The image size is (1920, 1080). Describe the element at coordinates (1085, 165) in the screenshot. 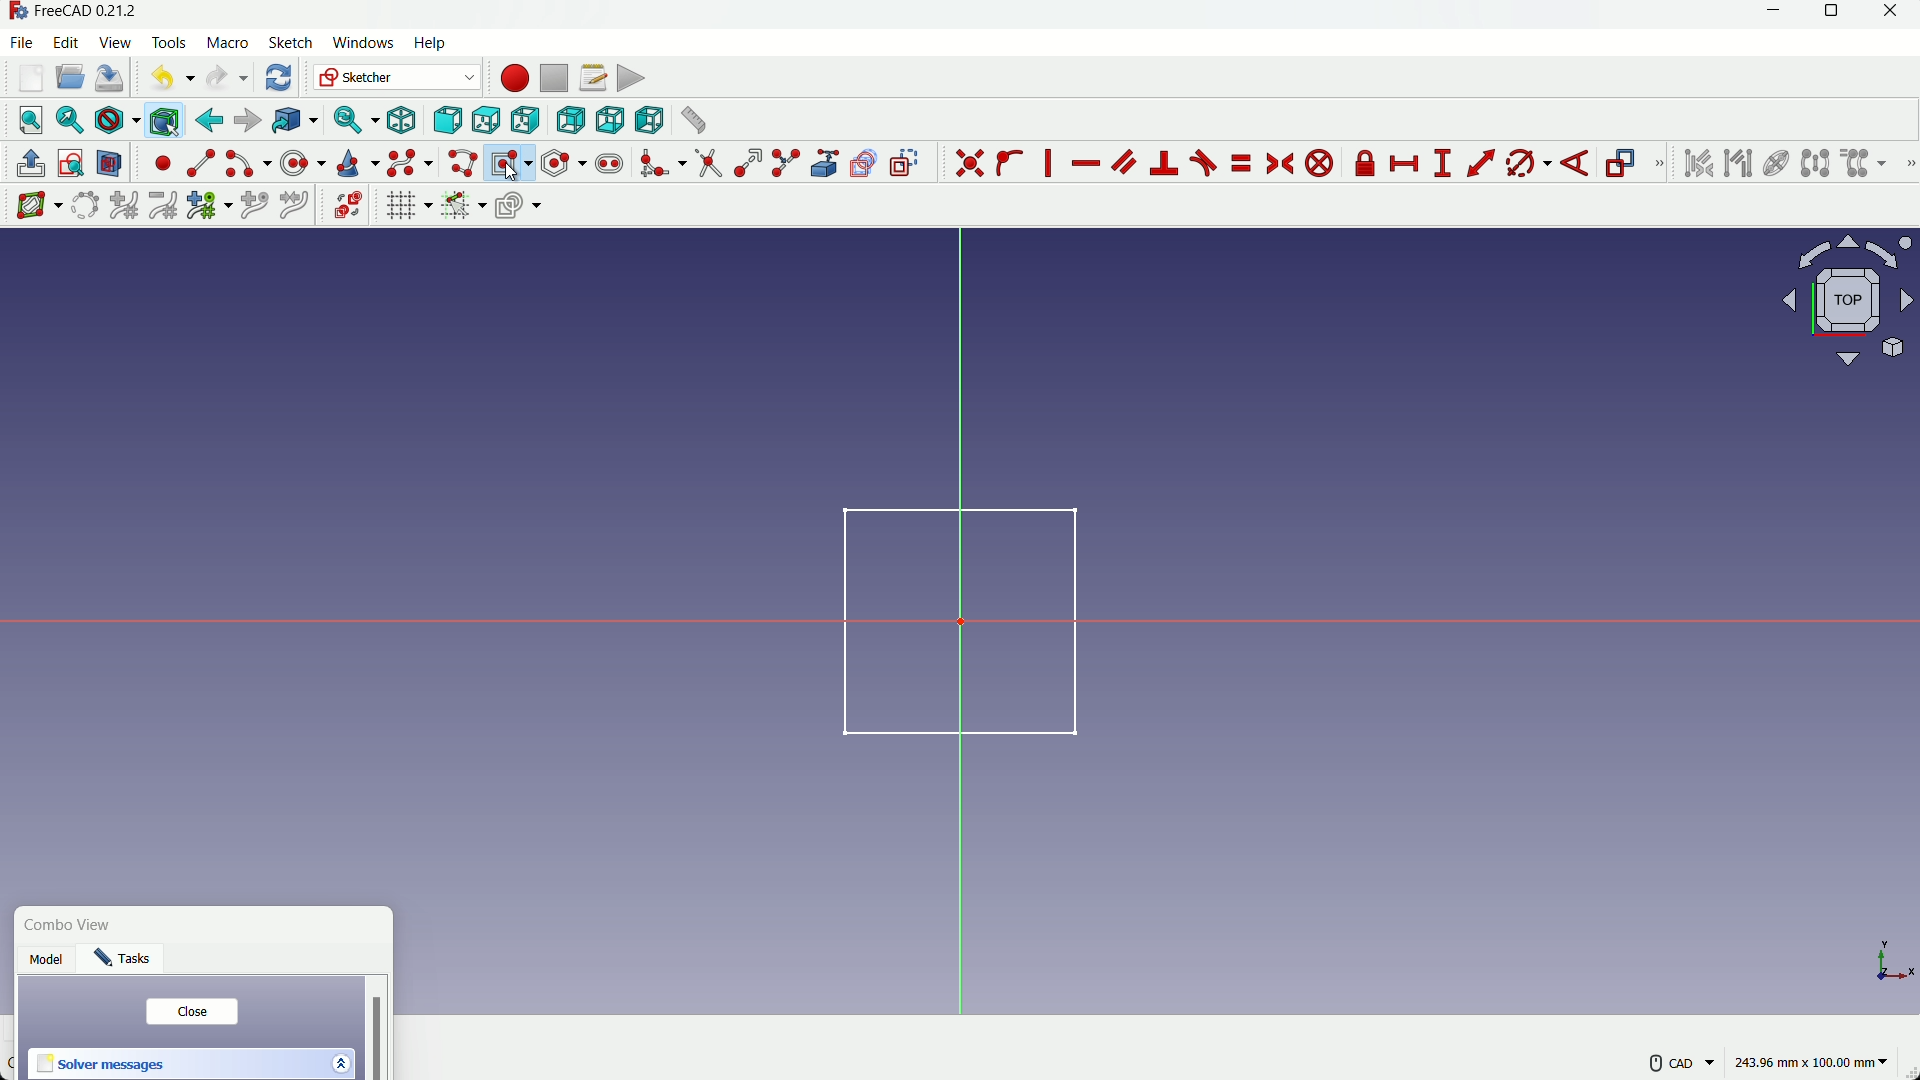

I see `constraint horizontal` at that location.